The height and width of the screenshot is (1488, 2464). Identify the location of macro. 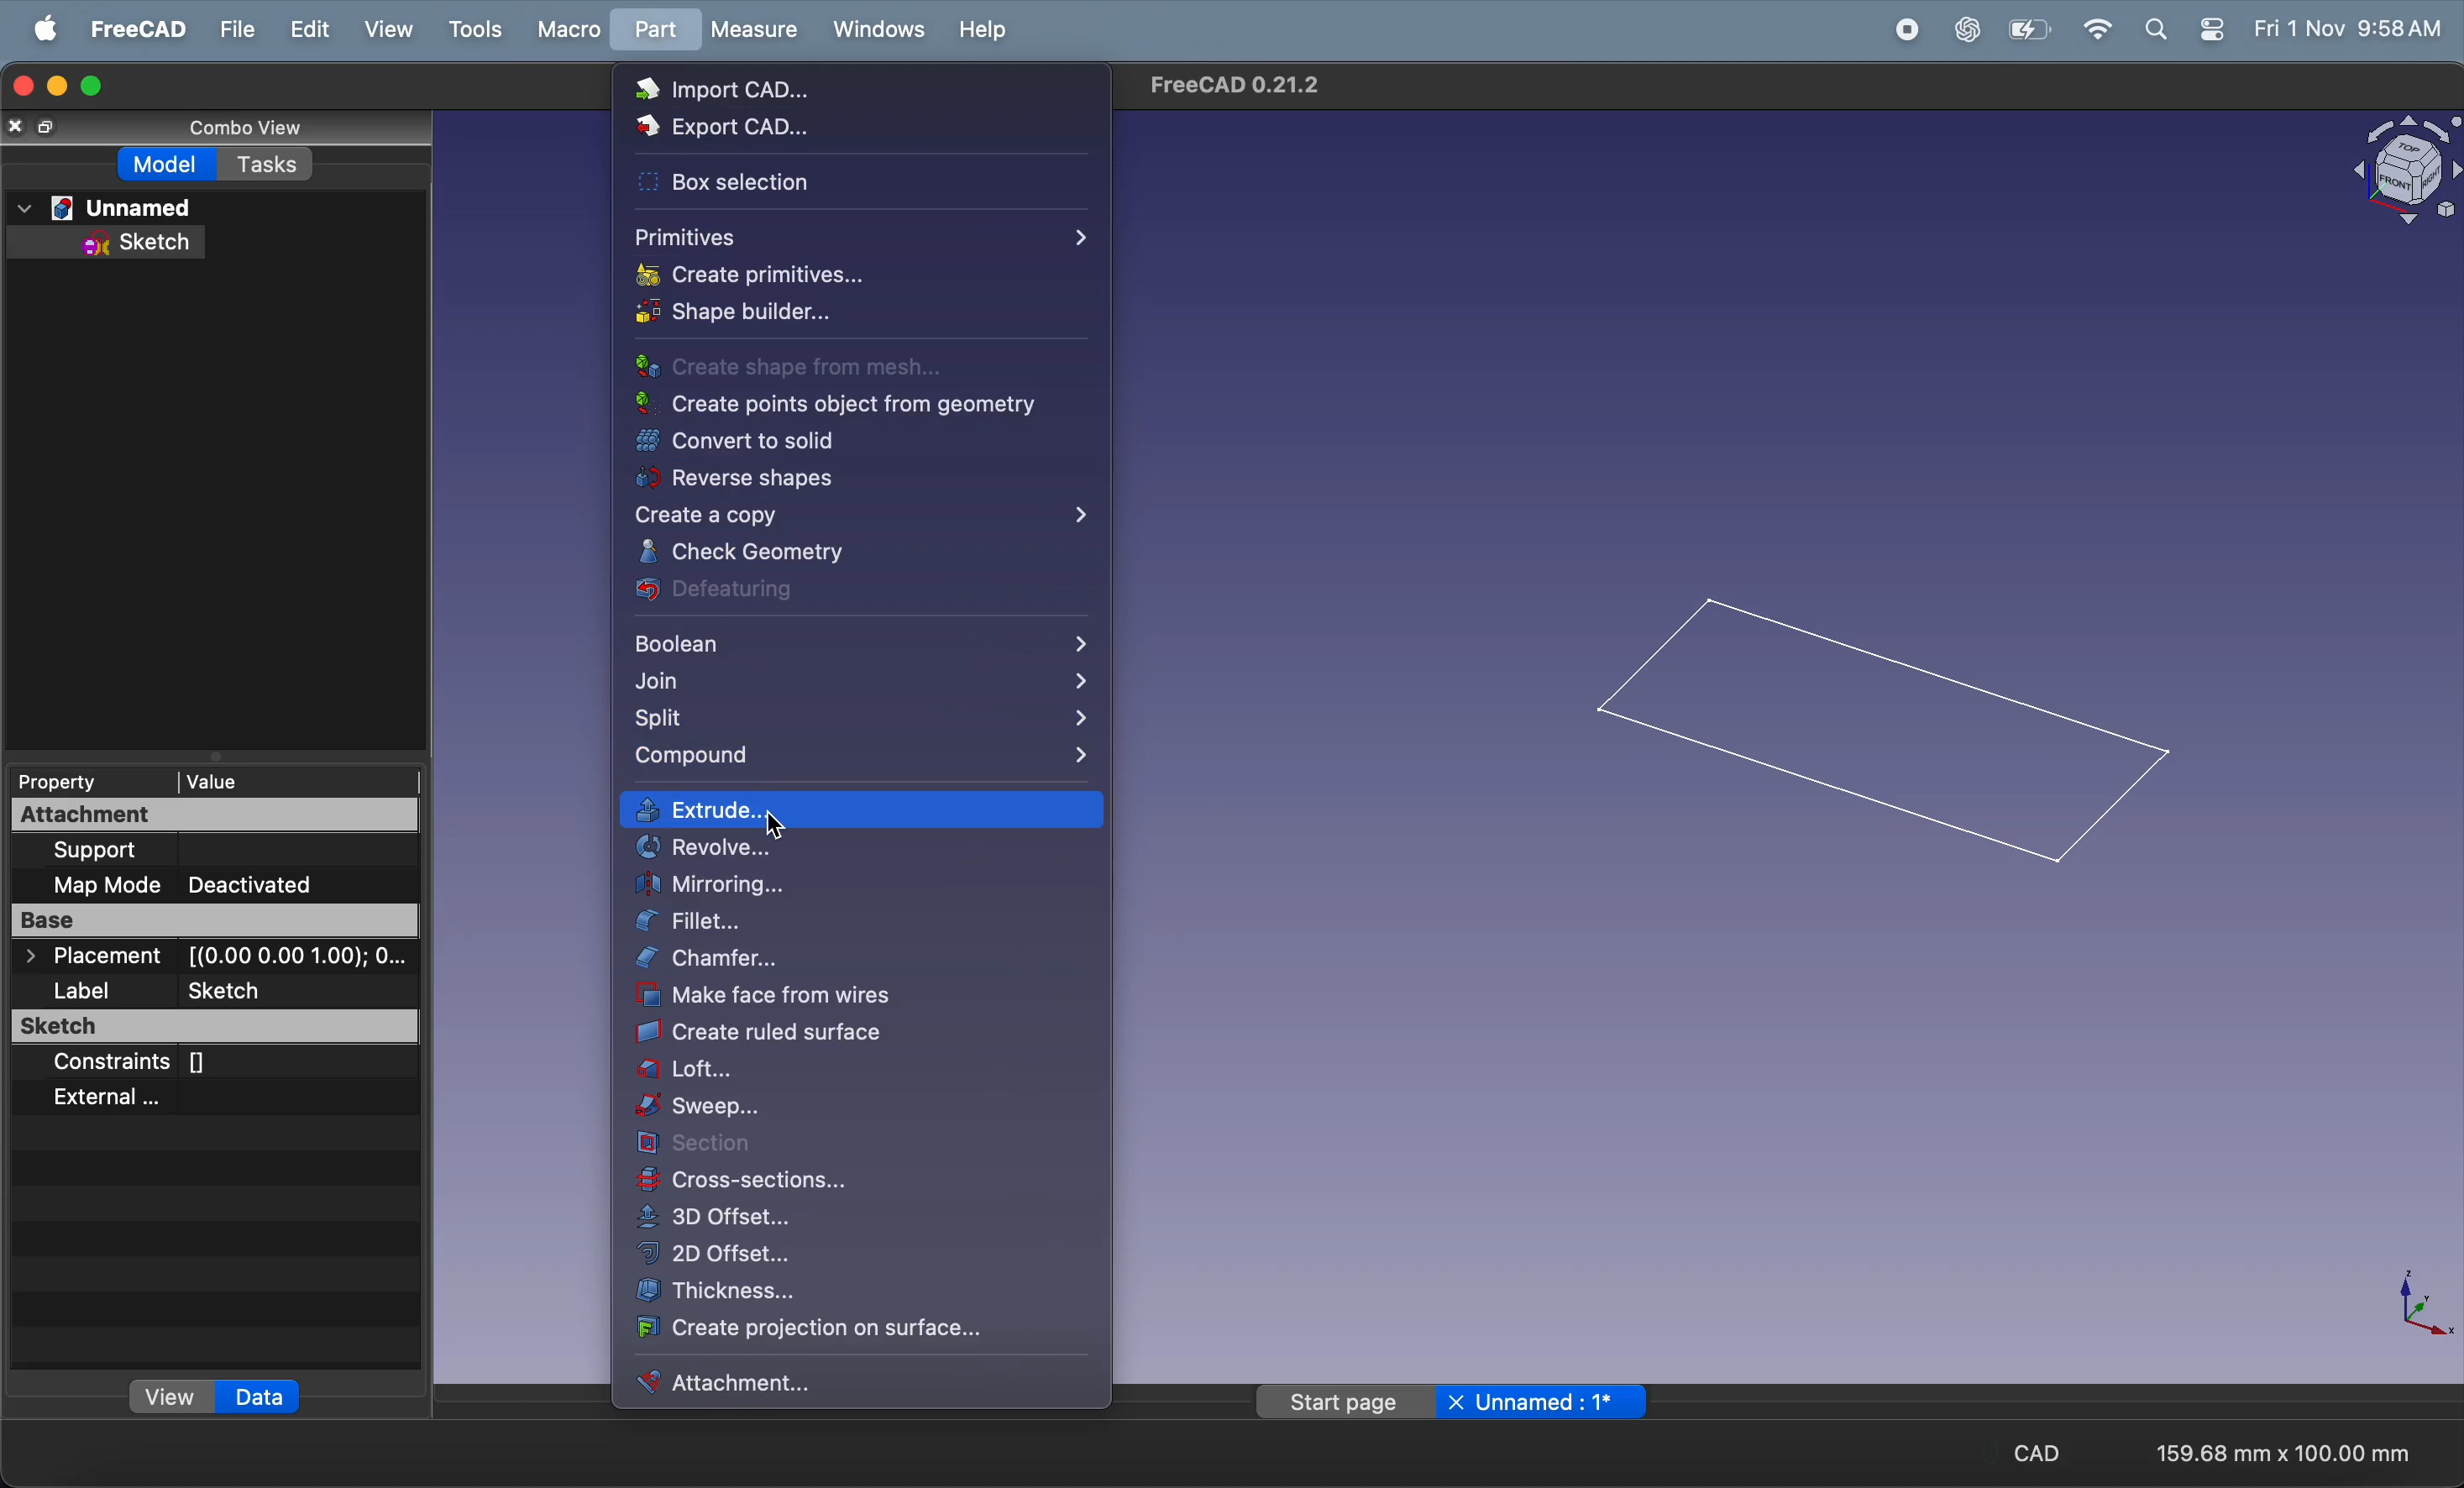
(561, 30).